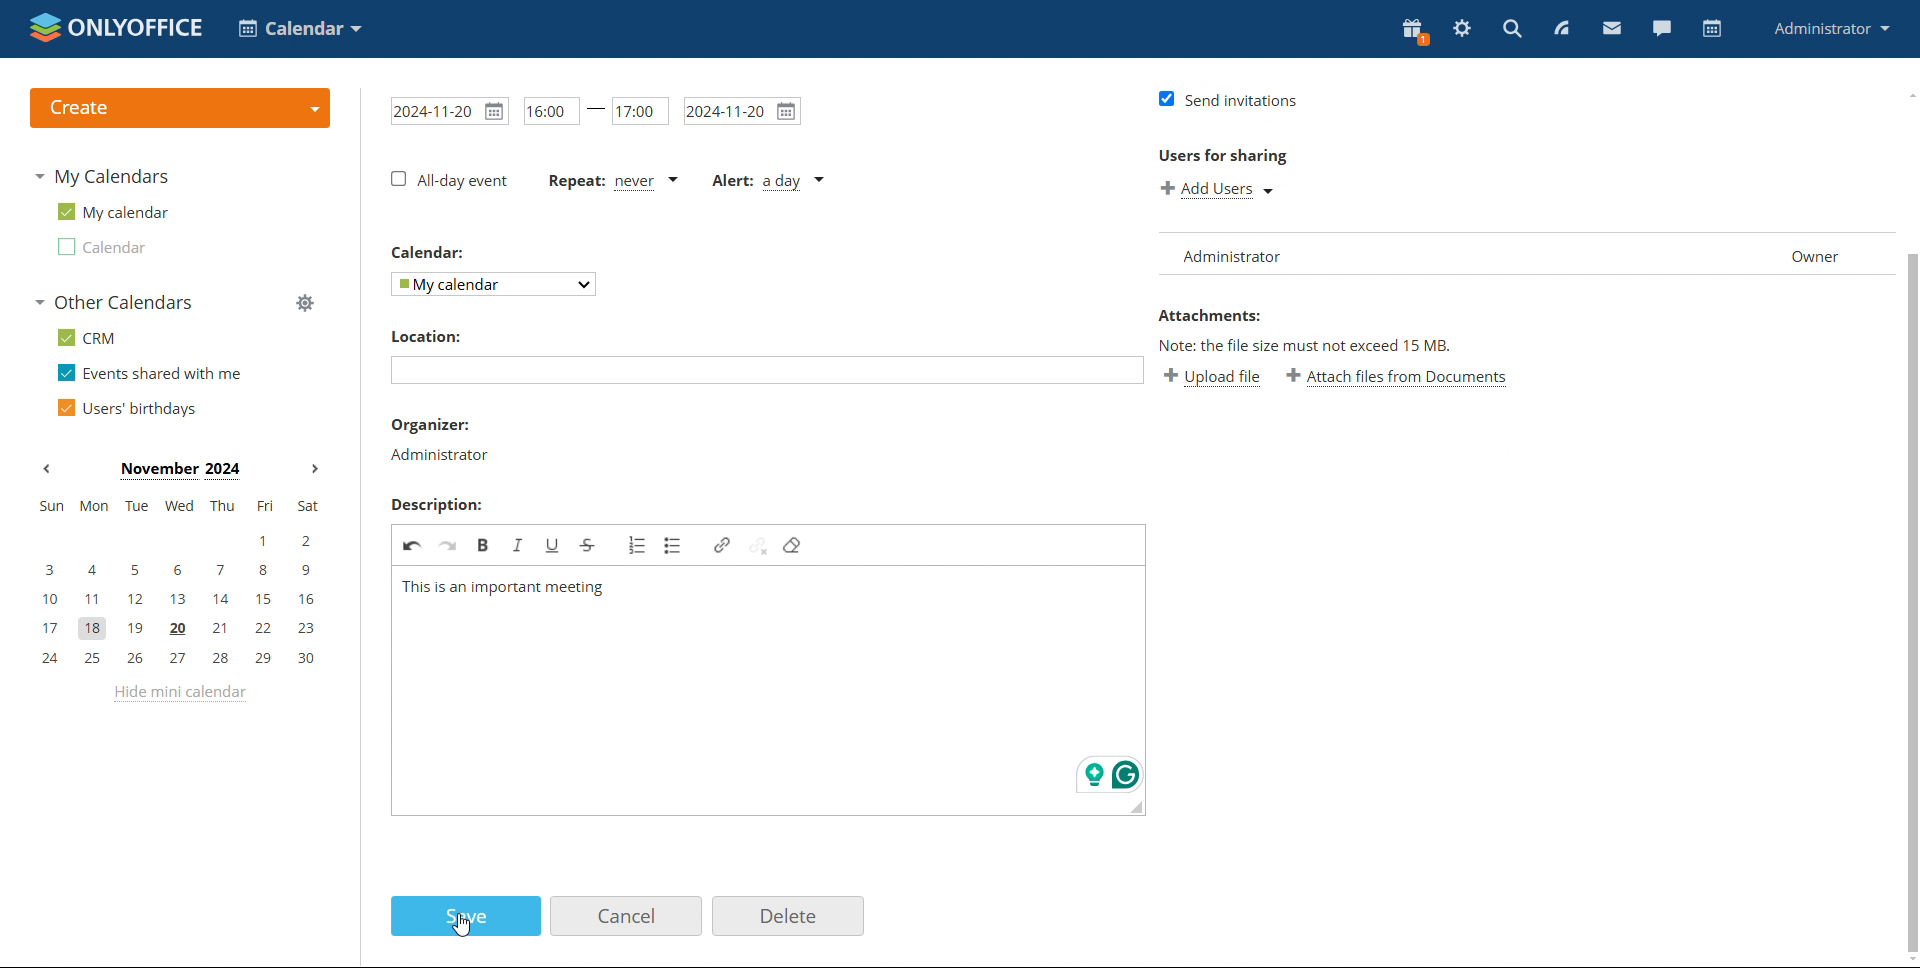  Describe the element at coordinates (299, 28) in the screenshot. I see `select application` at that location.